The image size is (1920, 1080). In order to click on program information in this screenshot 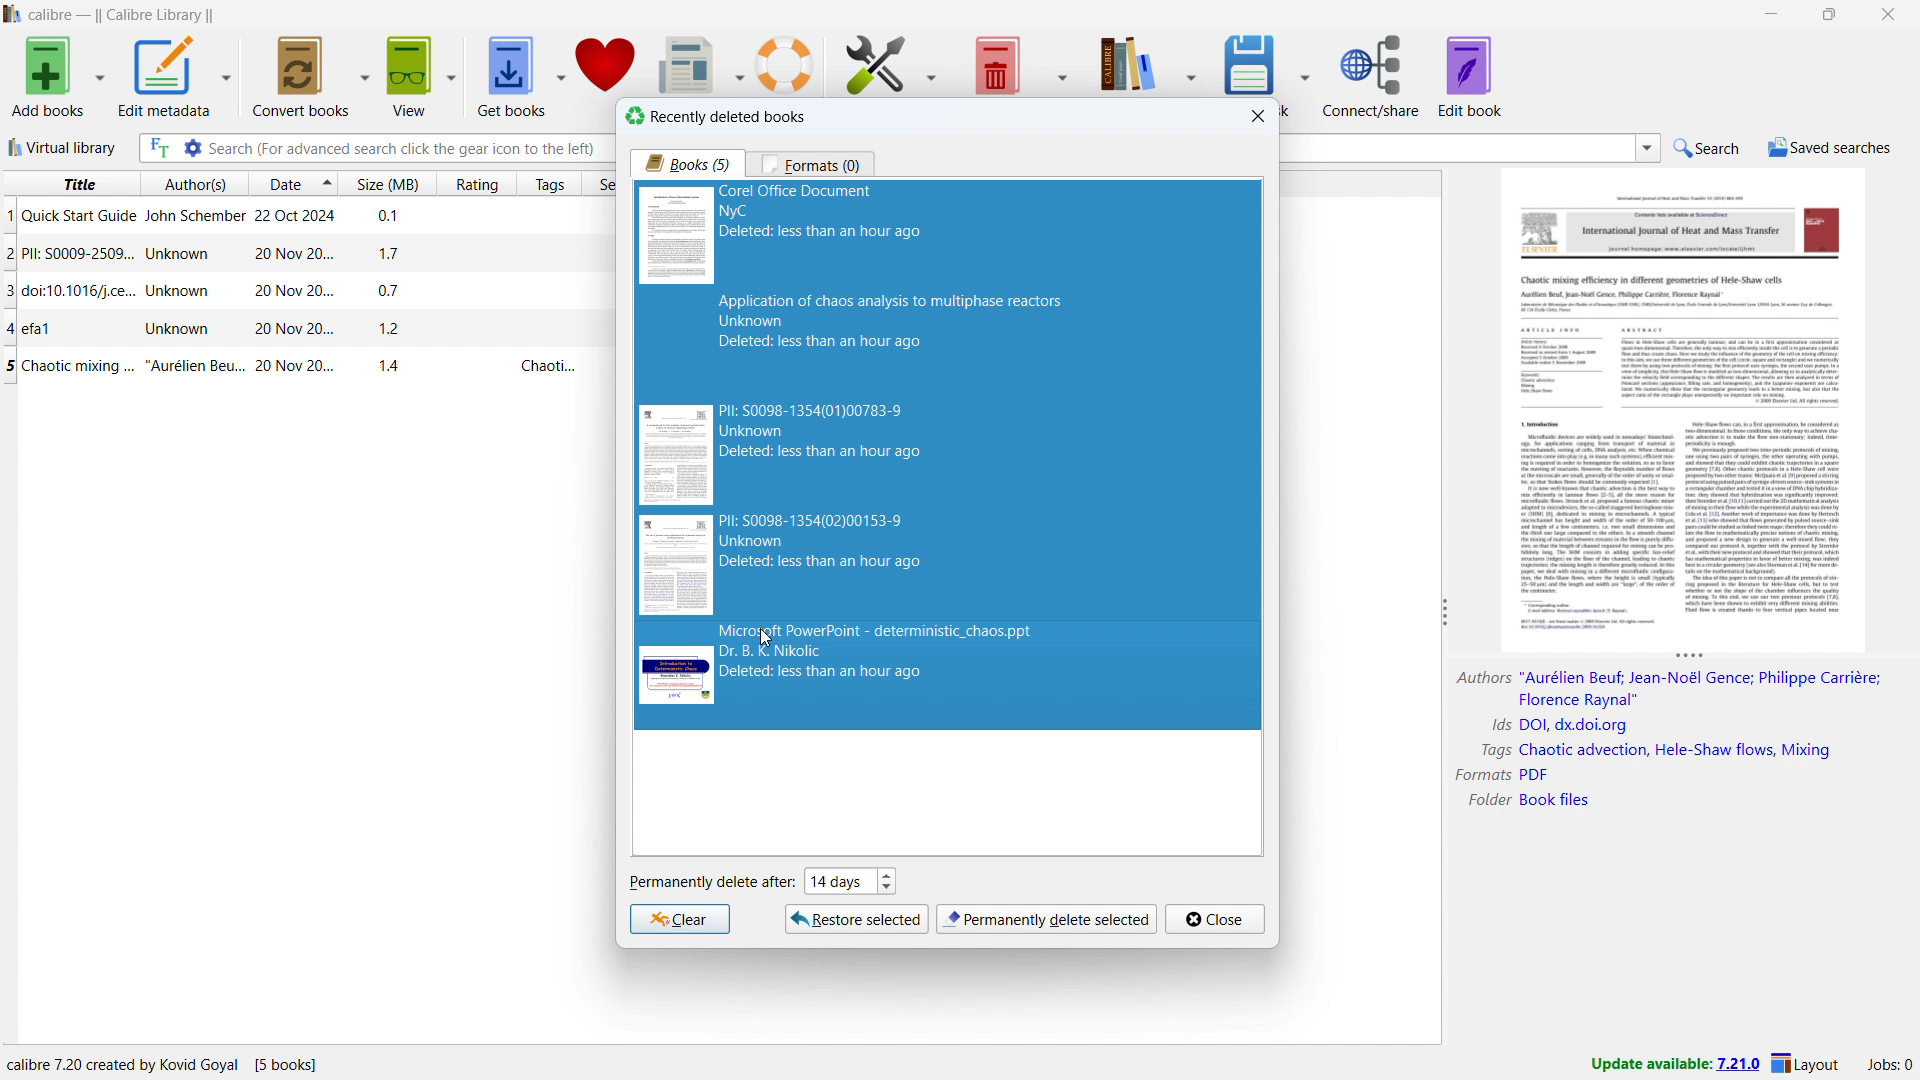, I will do `click(169, 1063)`.